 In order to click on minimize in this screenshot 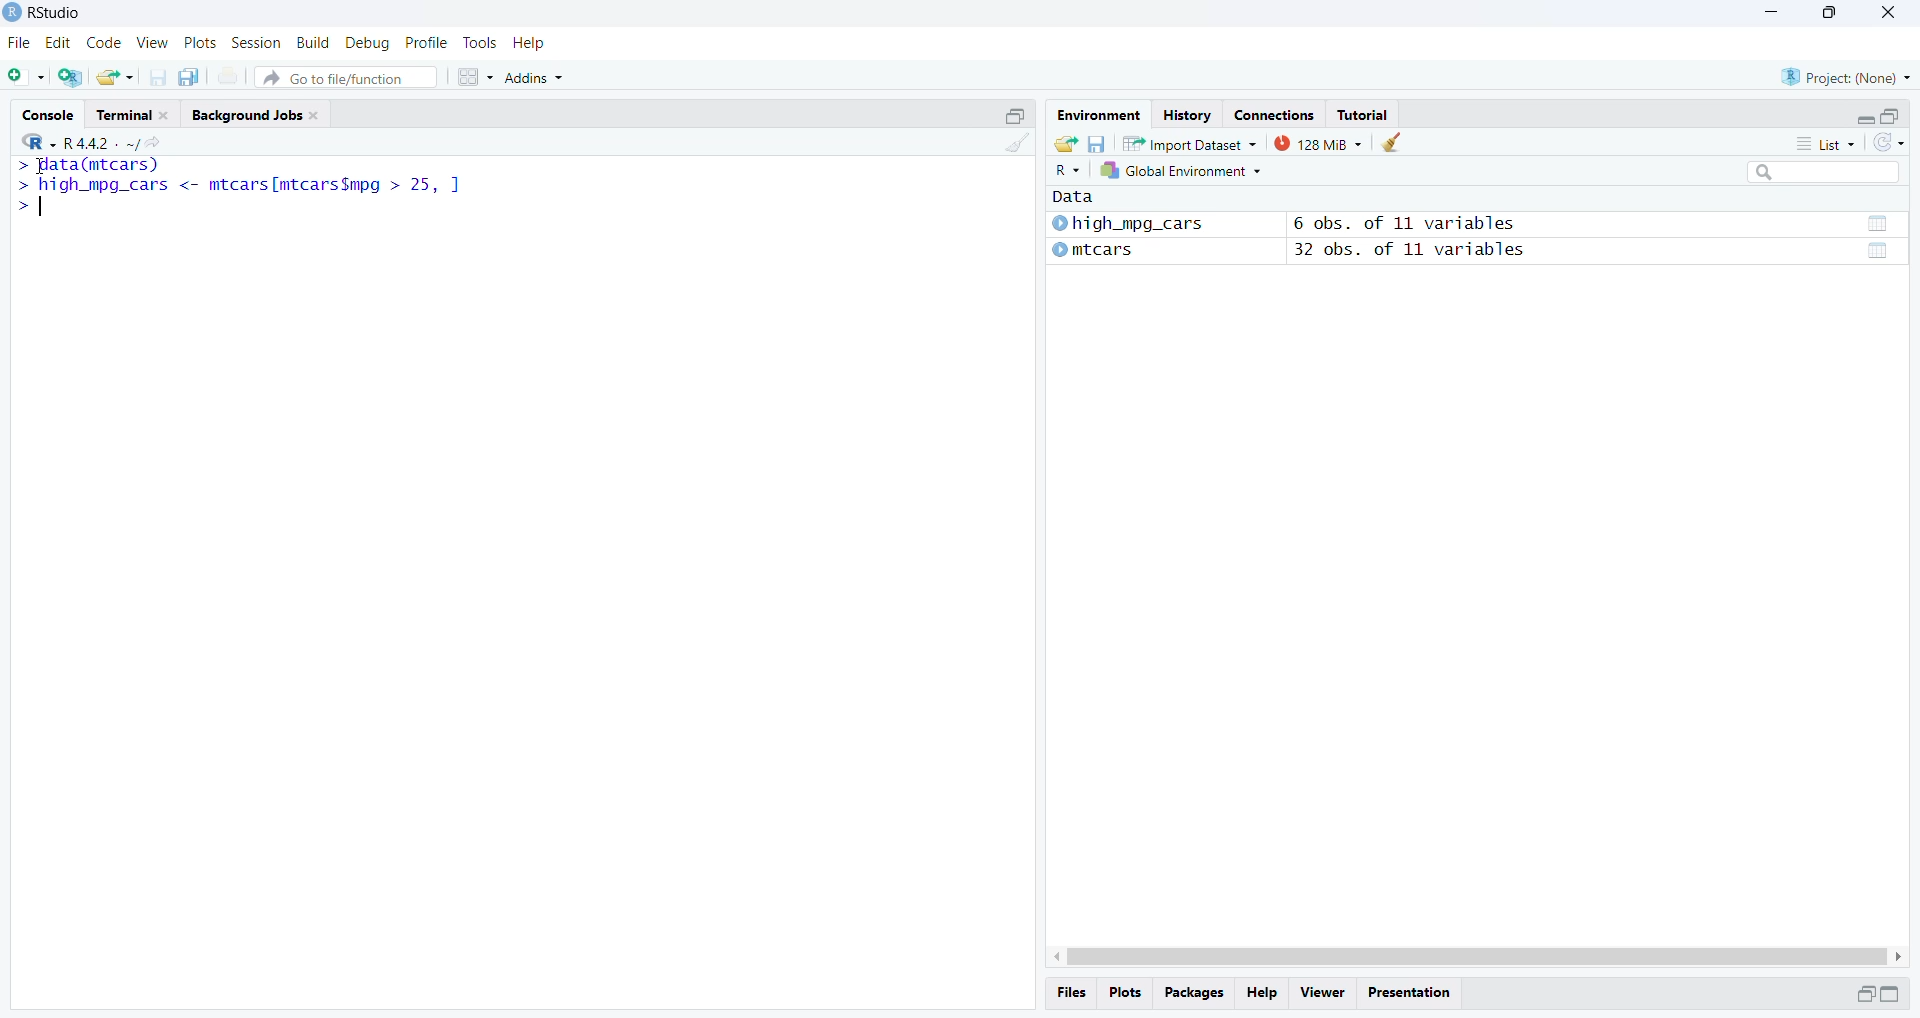, I will do `click(1773, 11)`.